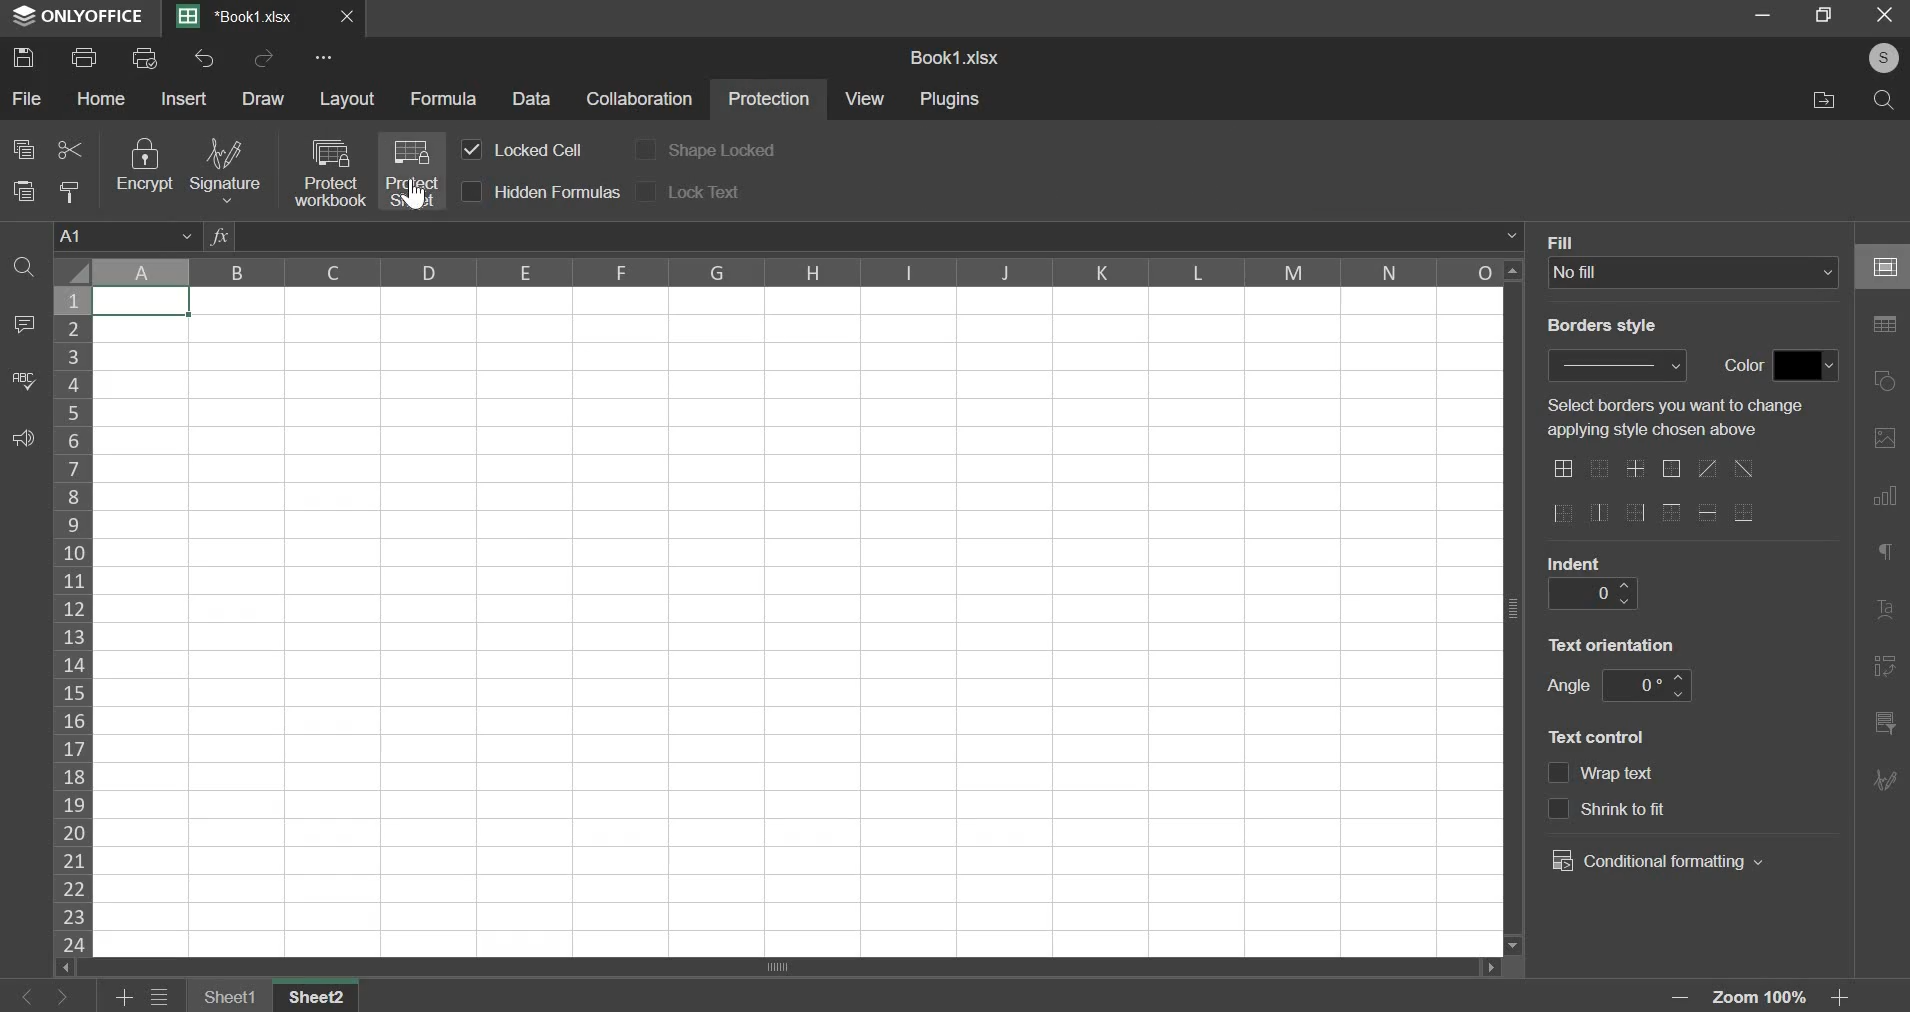 The image size is (1910, 1012). What do you see at coordinates (1514, 608) in the screenshot?
I see `Scroll bar` at bounding box center [1514, 608].